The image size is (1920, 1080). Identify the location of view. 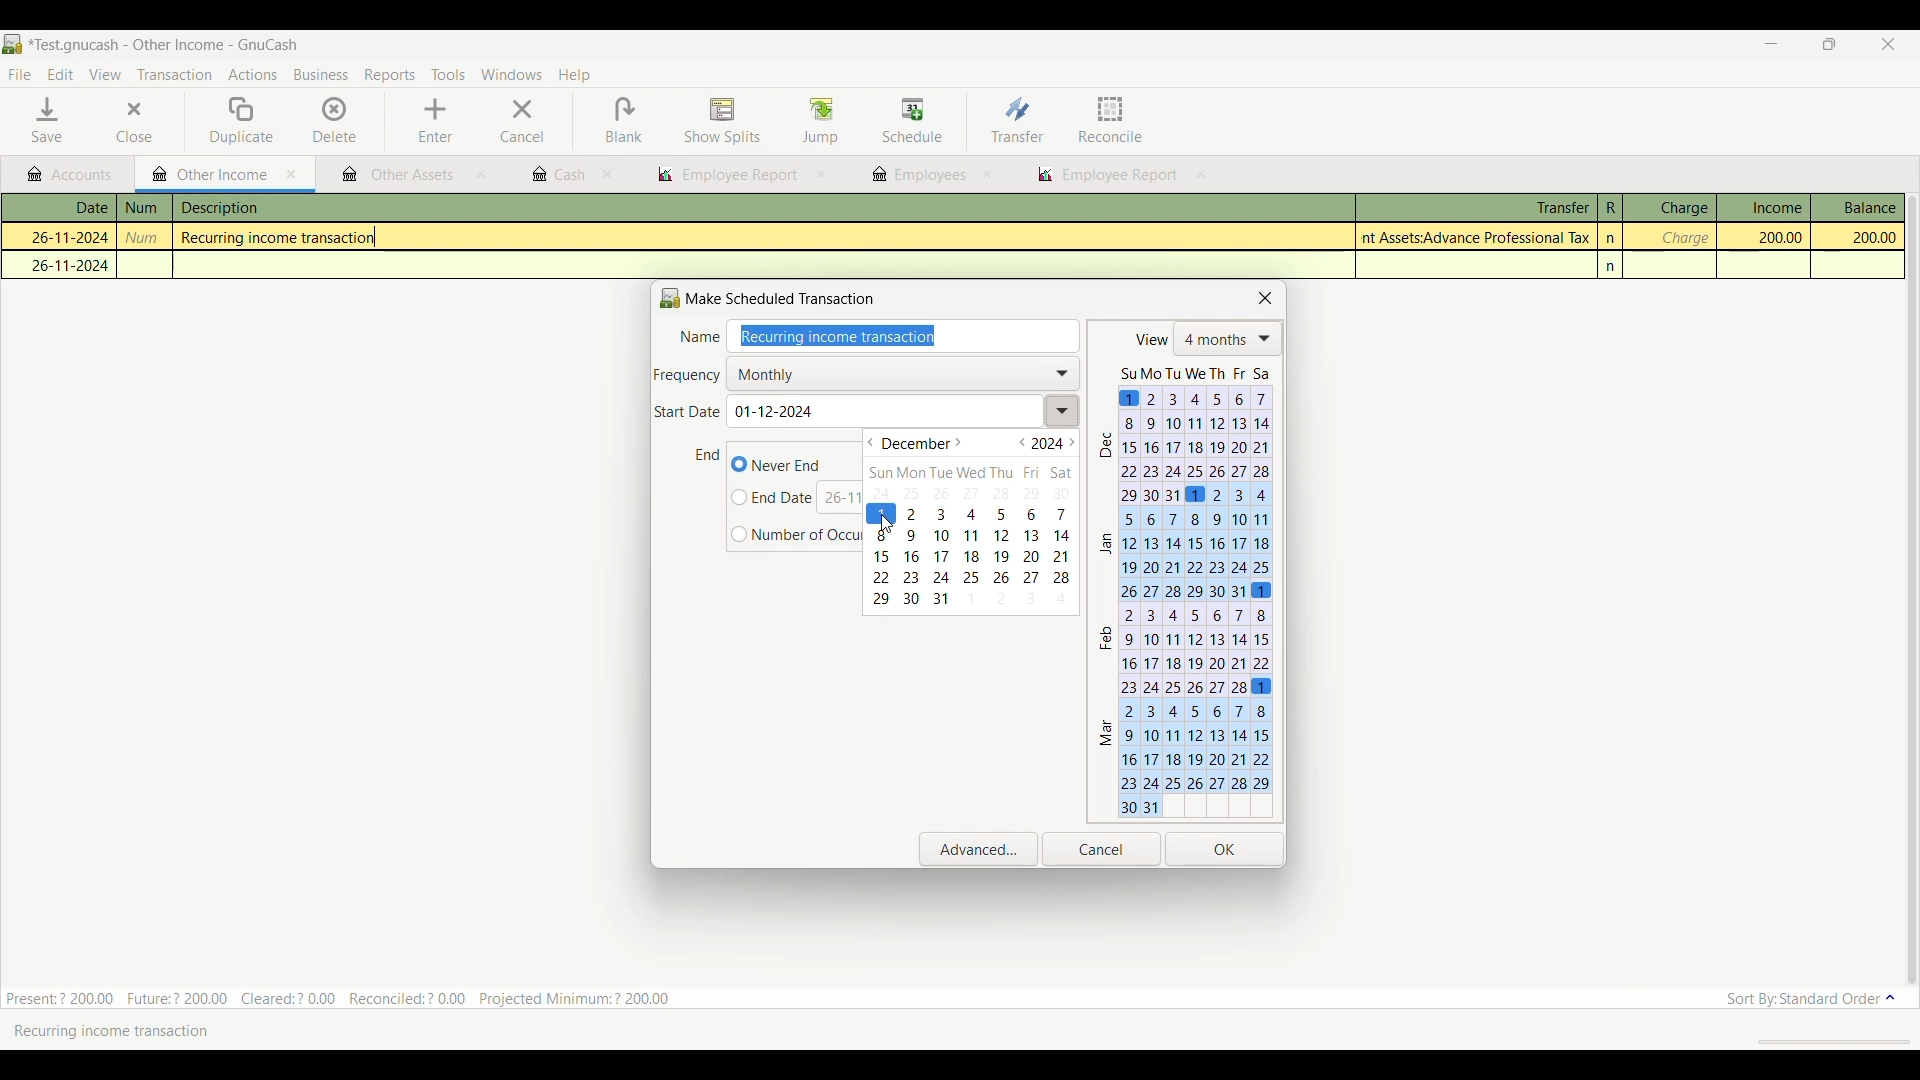
(1149, 340).